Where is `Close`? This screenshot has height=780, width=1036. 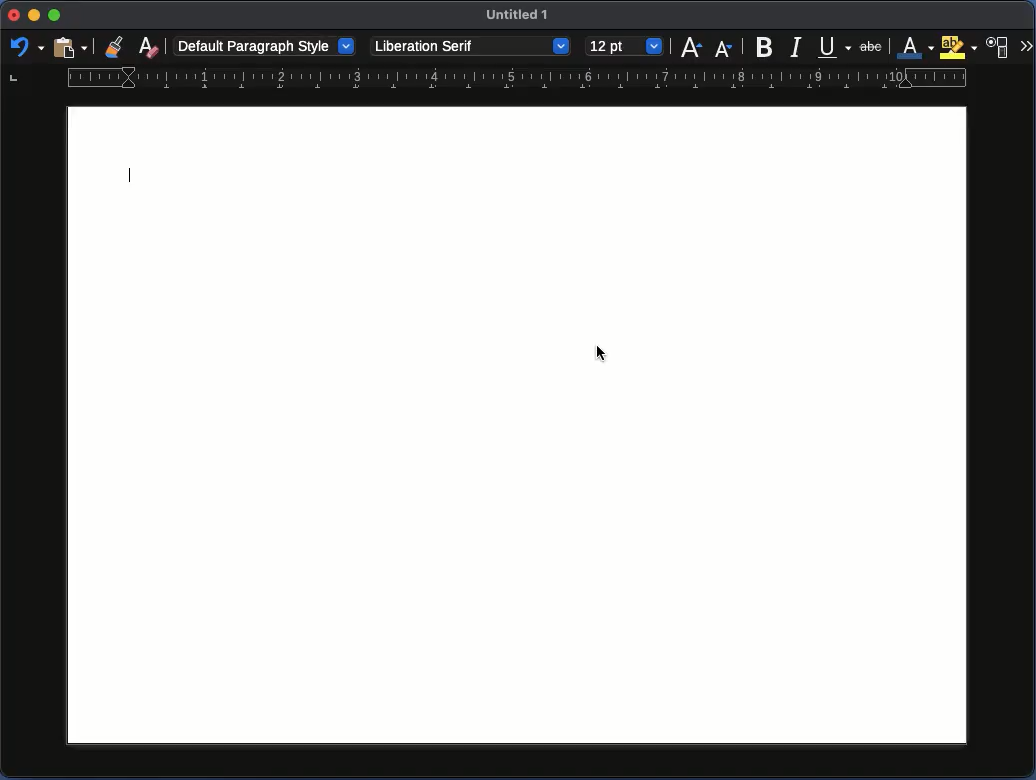 Close is located at coordinates (12, 19).